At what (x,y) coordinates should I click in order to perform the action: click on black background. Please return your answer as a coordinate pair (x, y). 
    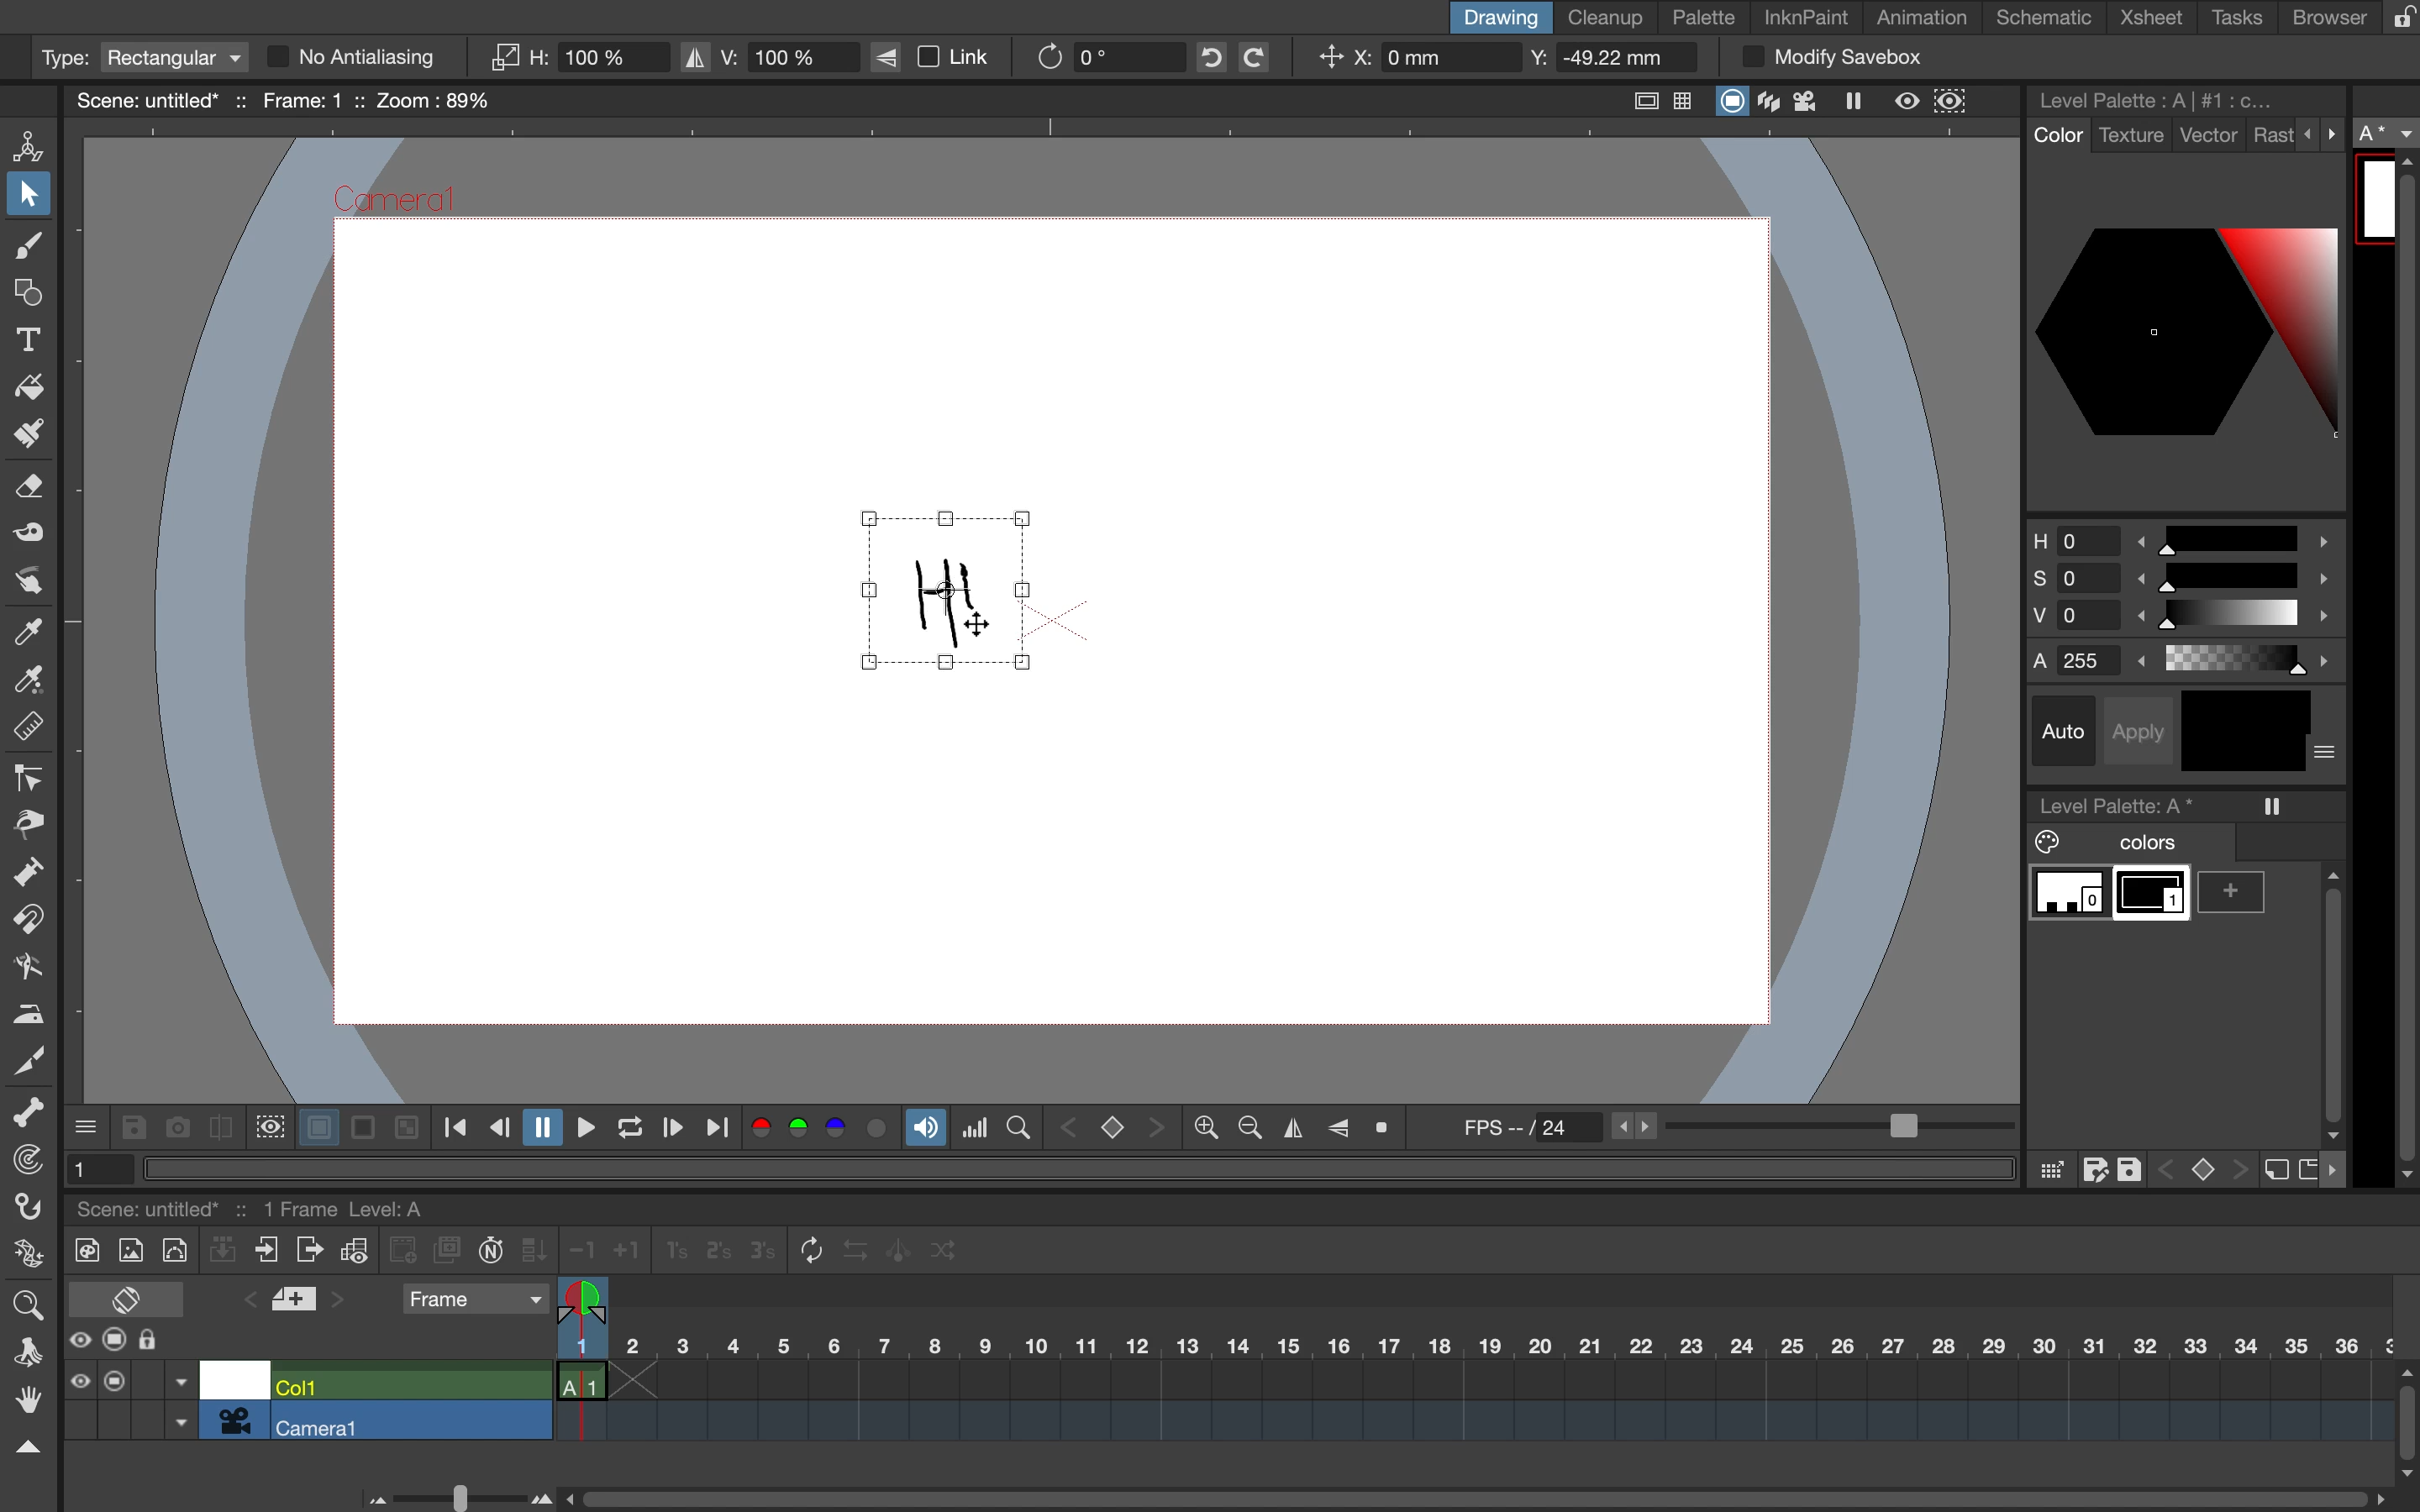
    Looking at the image, I should click on (362, 1129).